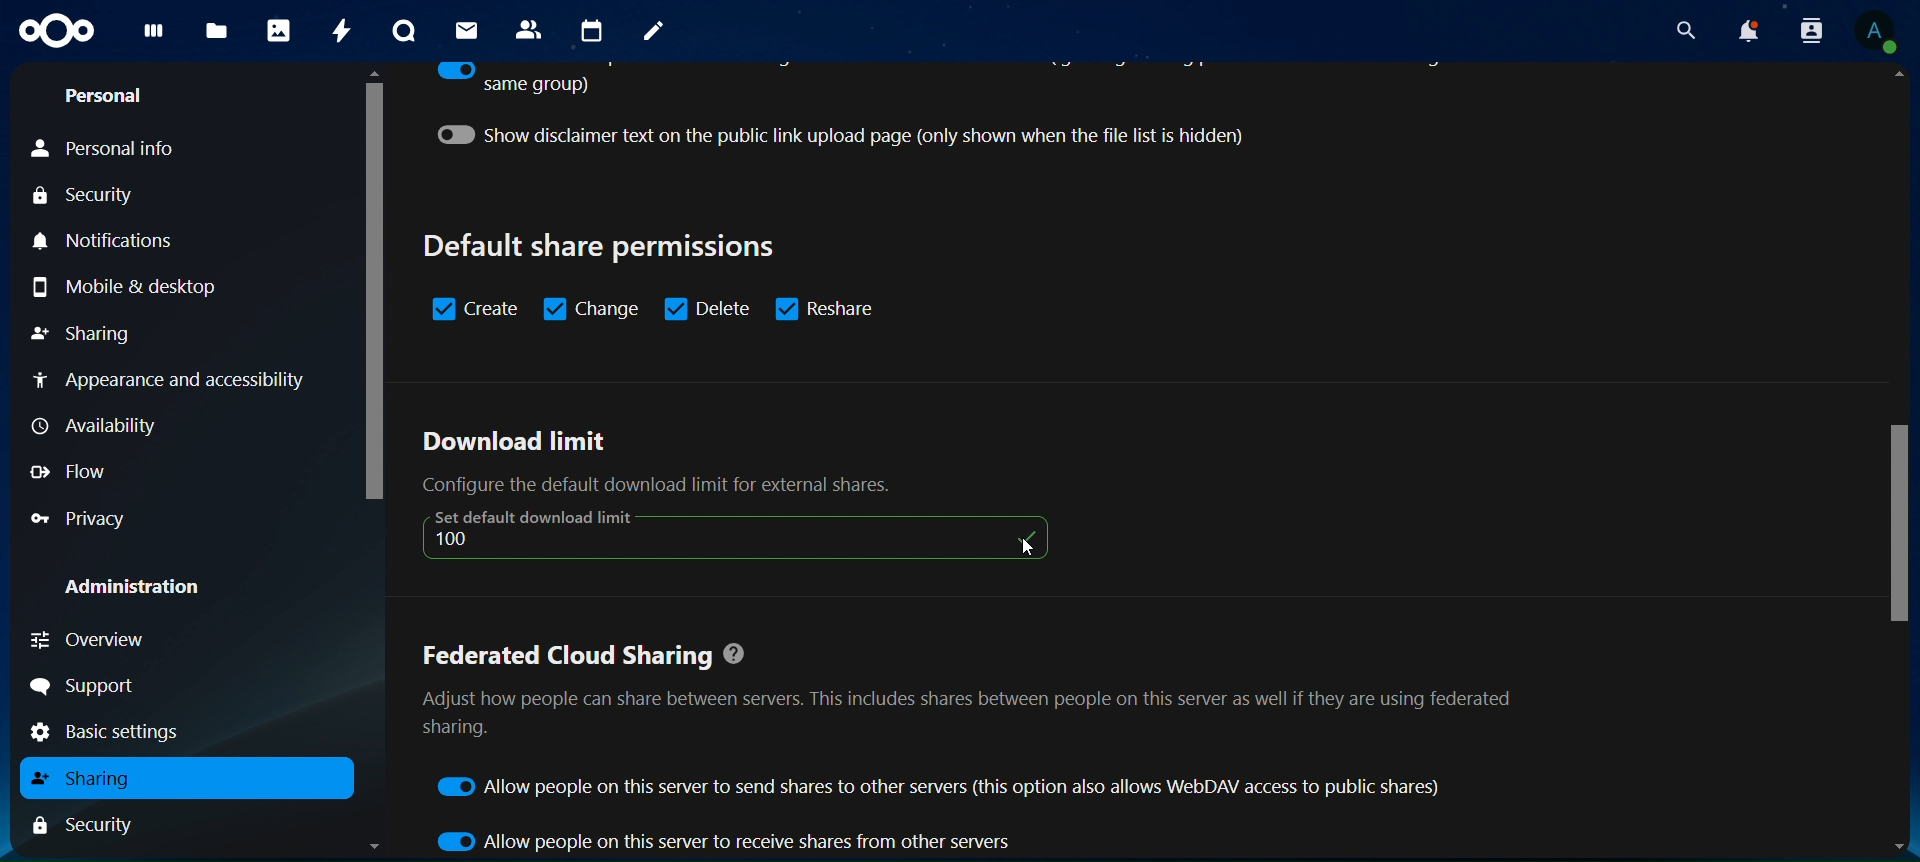 The height and width of the screenshot is (862, 1920). Describe the element at coordinates (85, 335) in the screenshot. I see `sharing` at that location.